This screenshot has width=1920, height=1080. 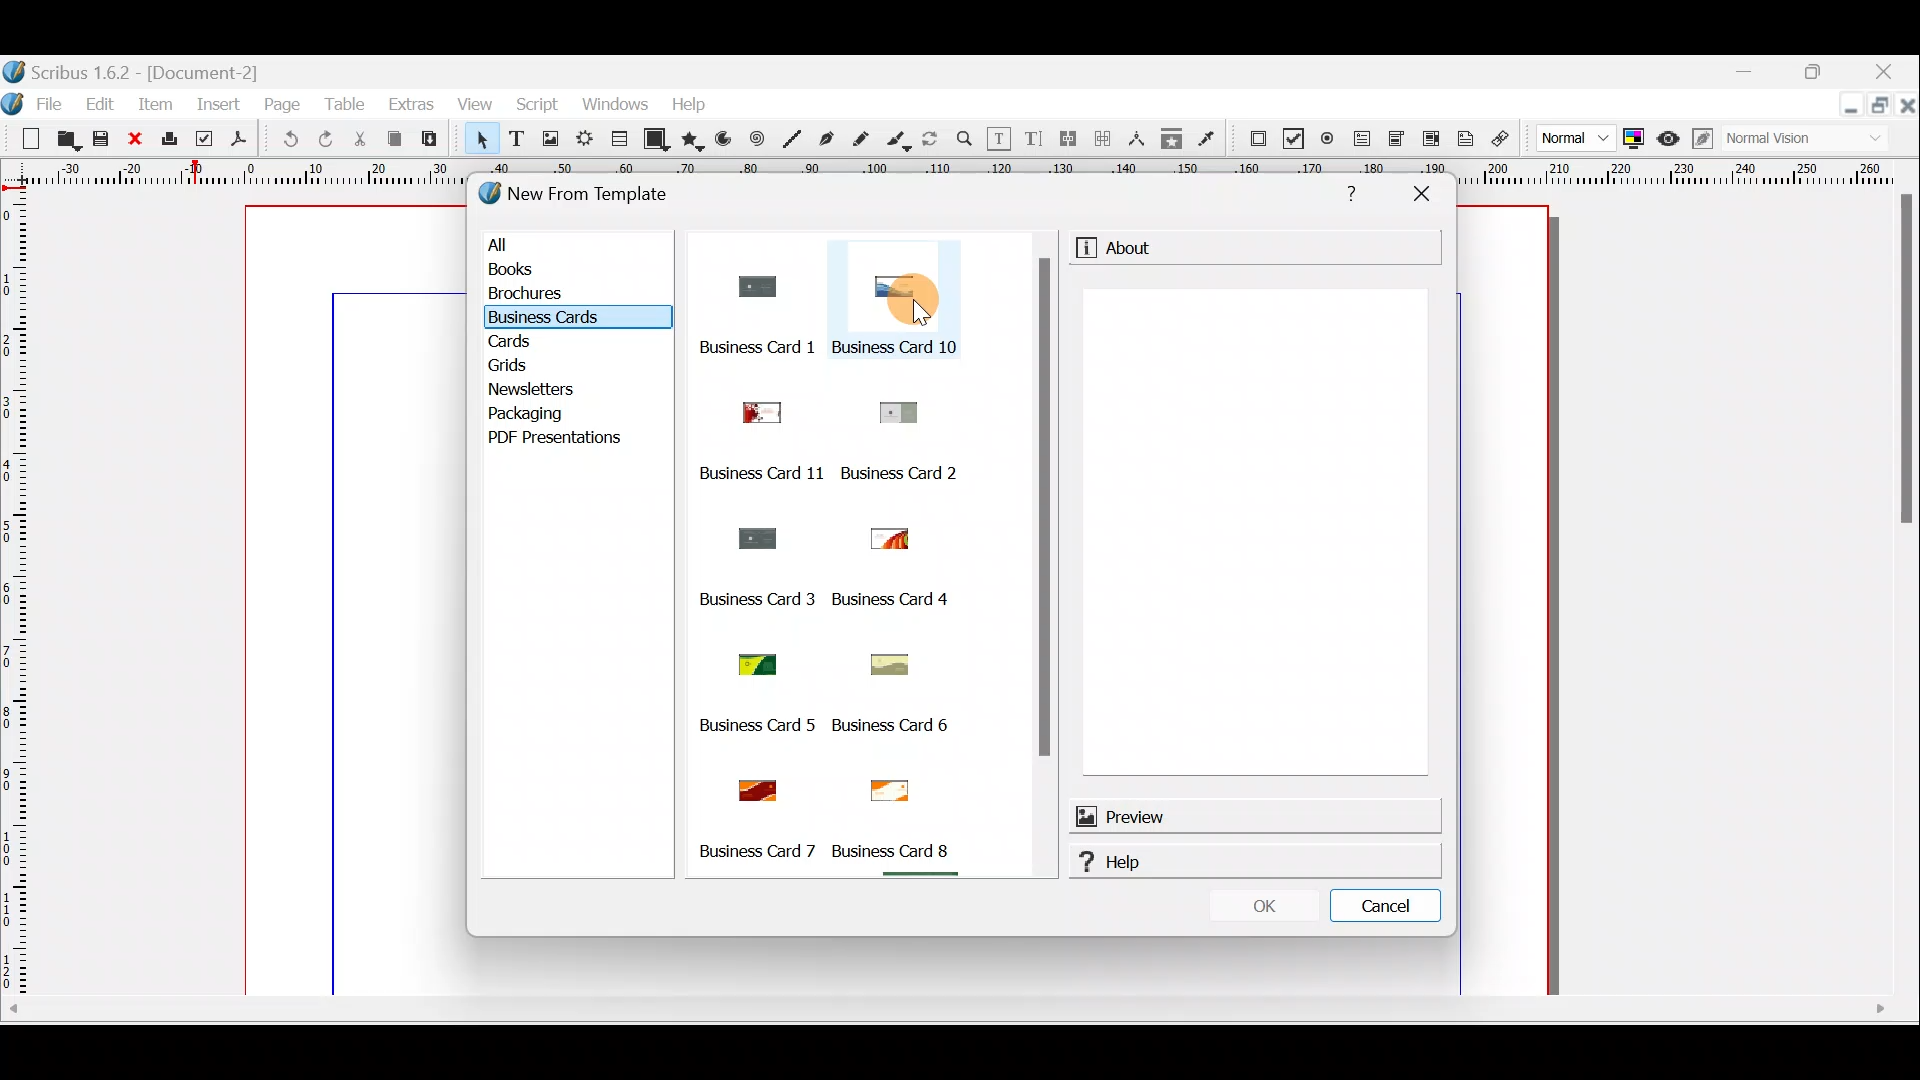 I want to click on Page, so click(x=281, y=103).